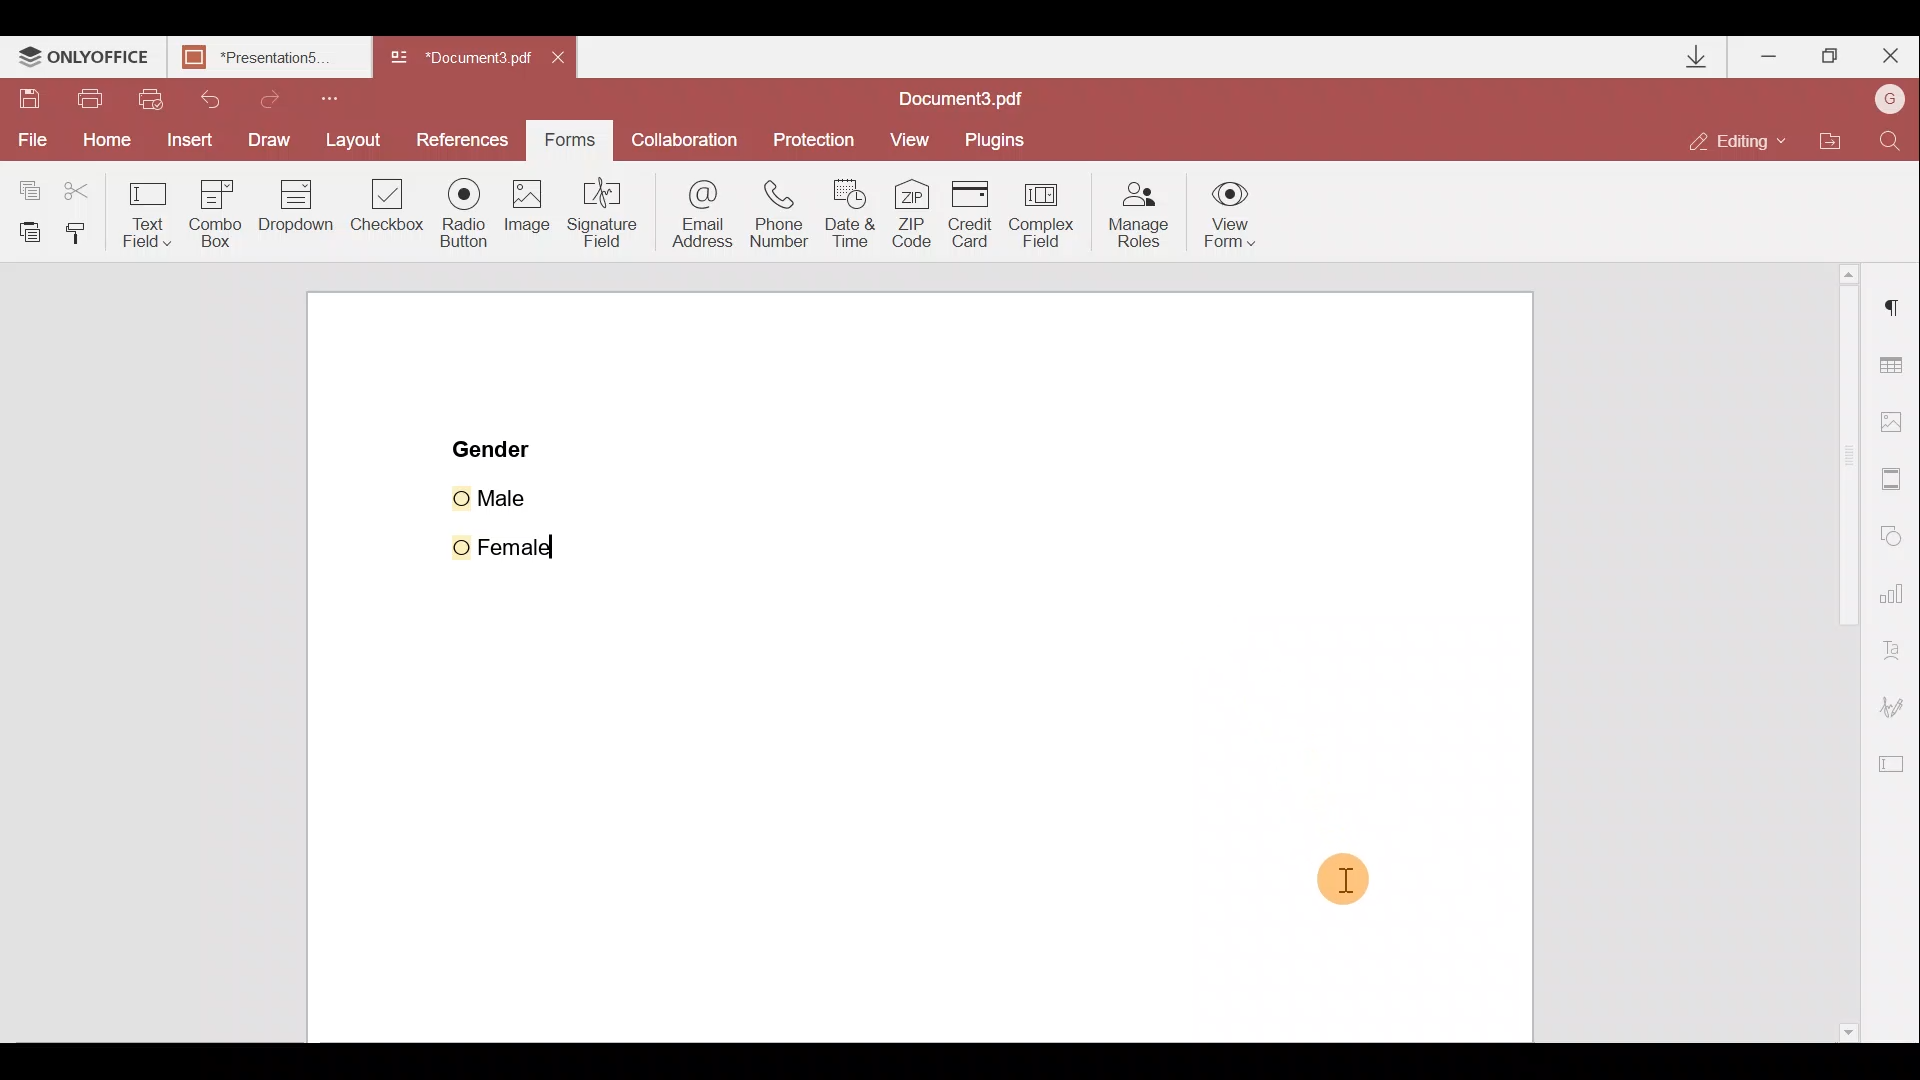 This screenshot has width=1920, height=1080. What do you see at coordinates (1840, 138) in the screenshot?
I see `Open file location` at bounding box center [1840, 138].